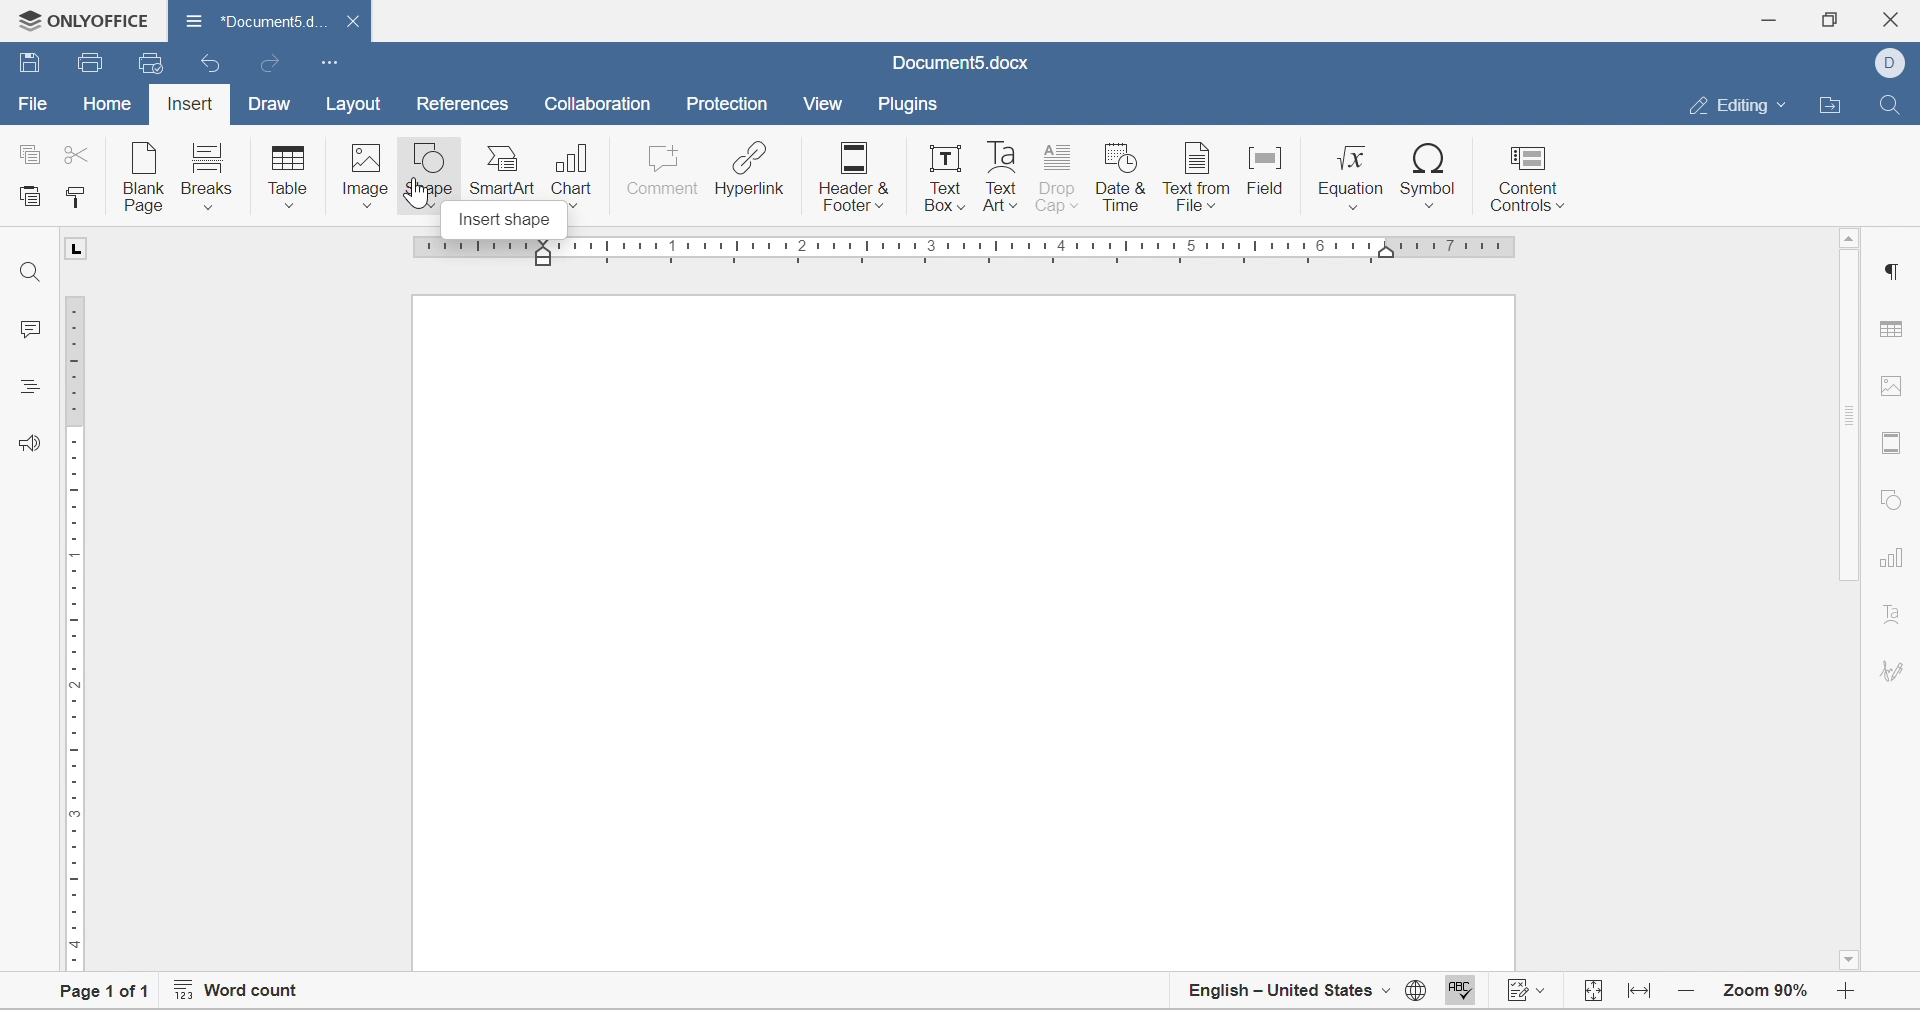 The height and width of the screenshot is (1010, 1920). Describe the element at coordinates (426, 169) in the screenshot. I see `shape` at that location.